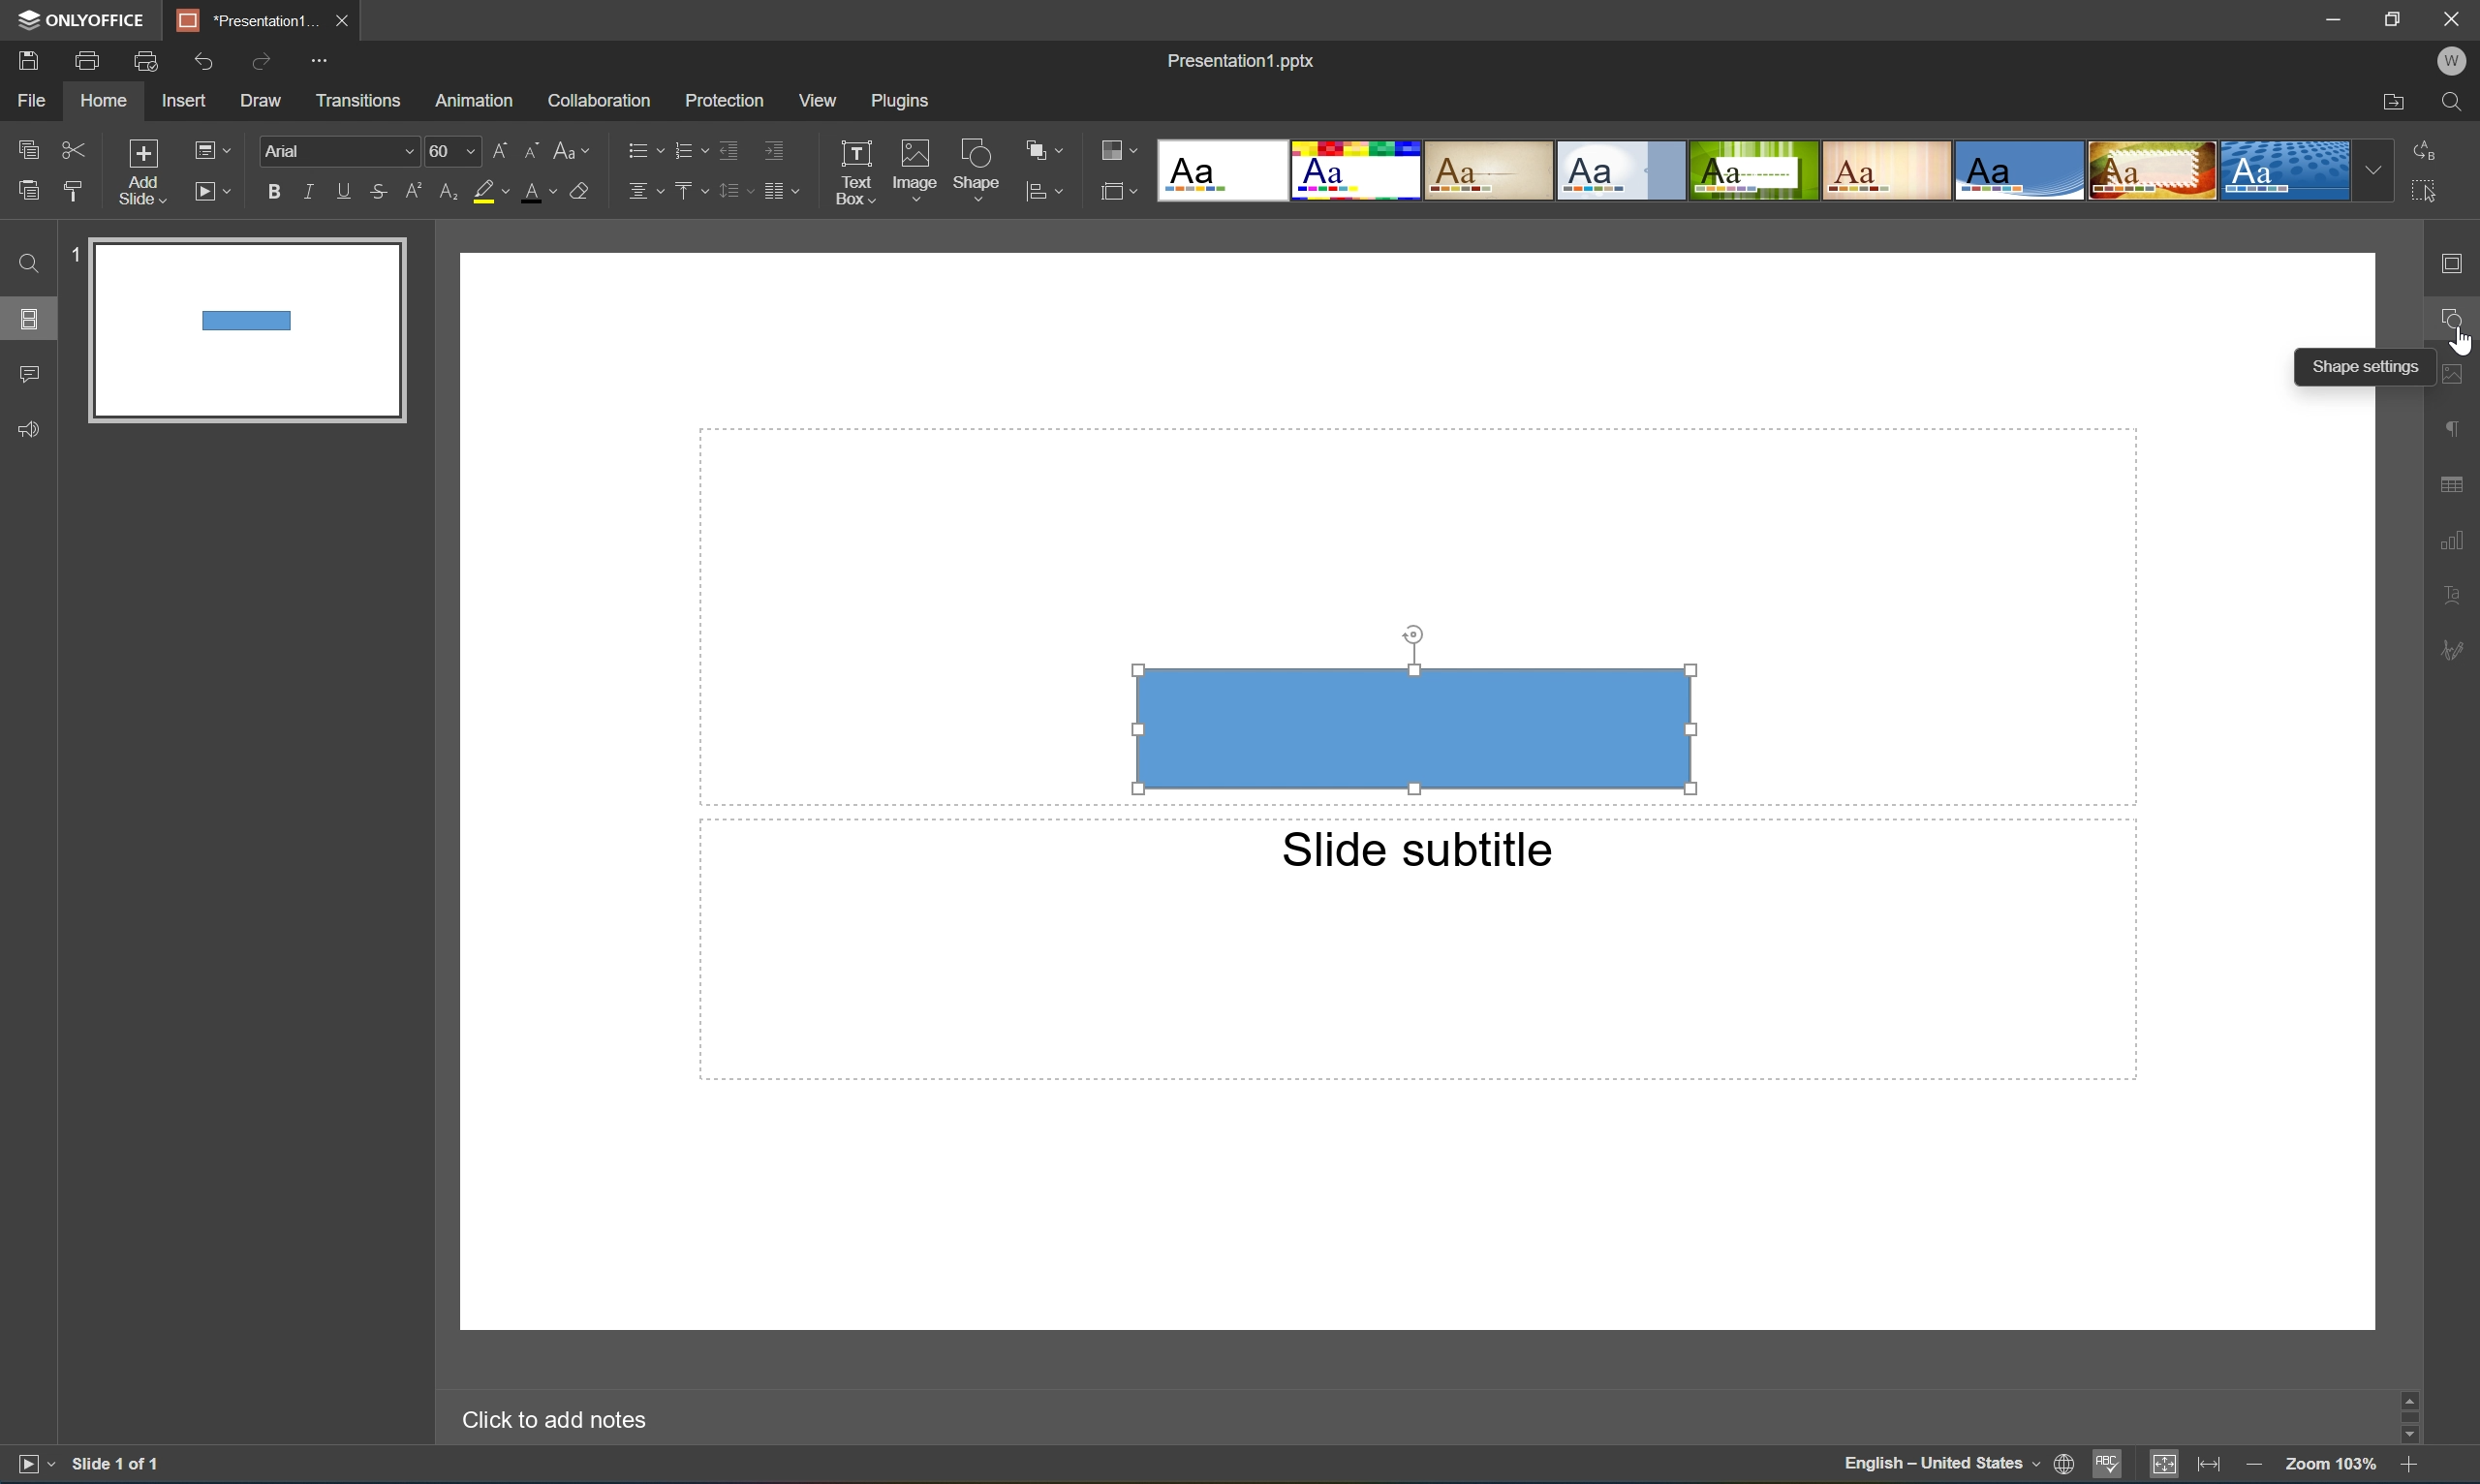  I want to click on chart settings, so click(2455, 542).